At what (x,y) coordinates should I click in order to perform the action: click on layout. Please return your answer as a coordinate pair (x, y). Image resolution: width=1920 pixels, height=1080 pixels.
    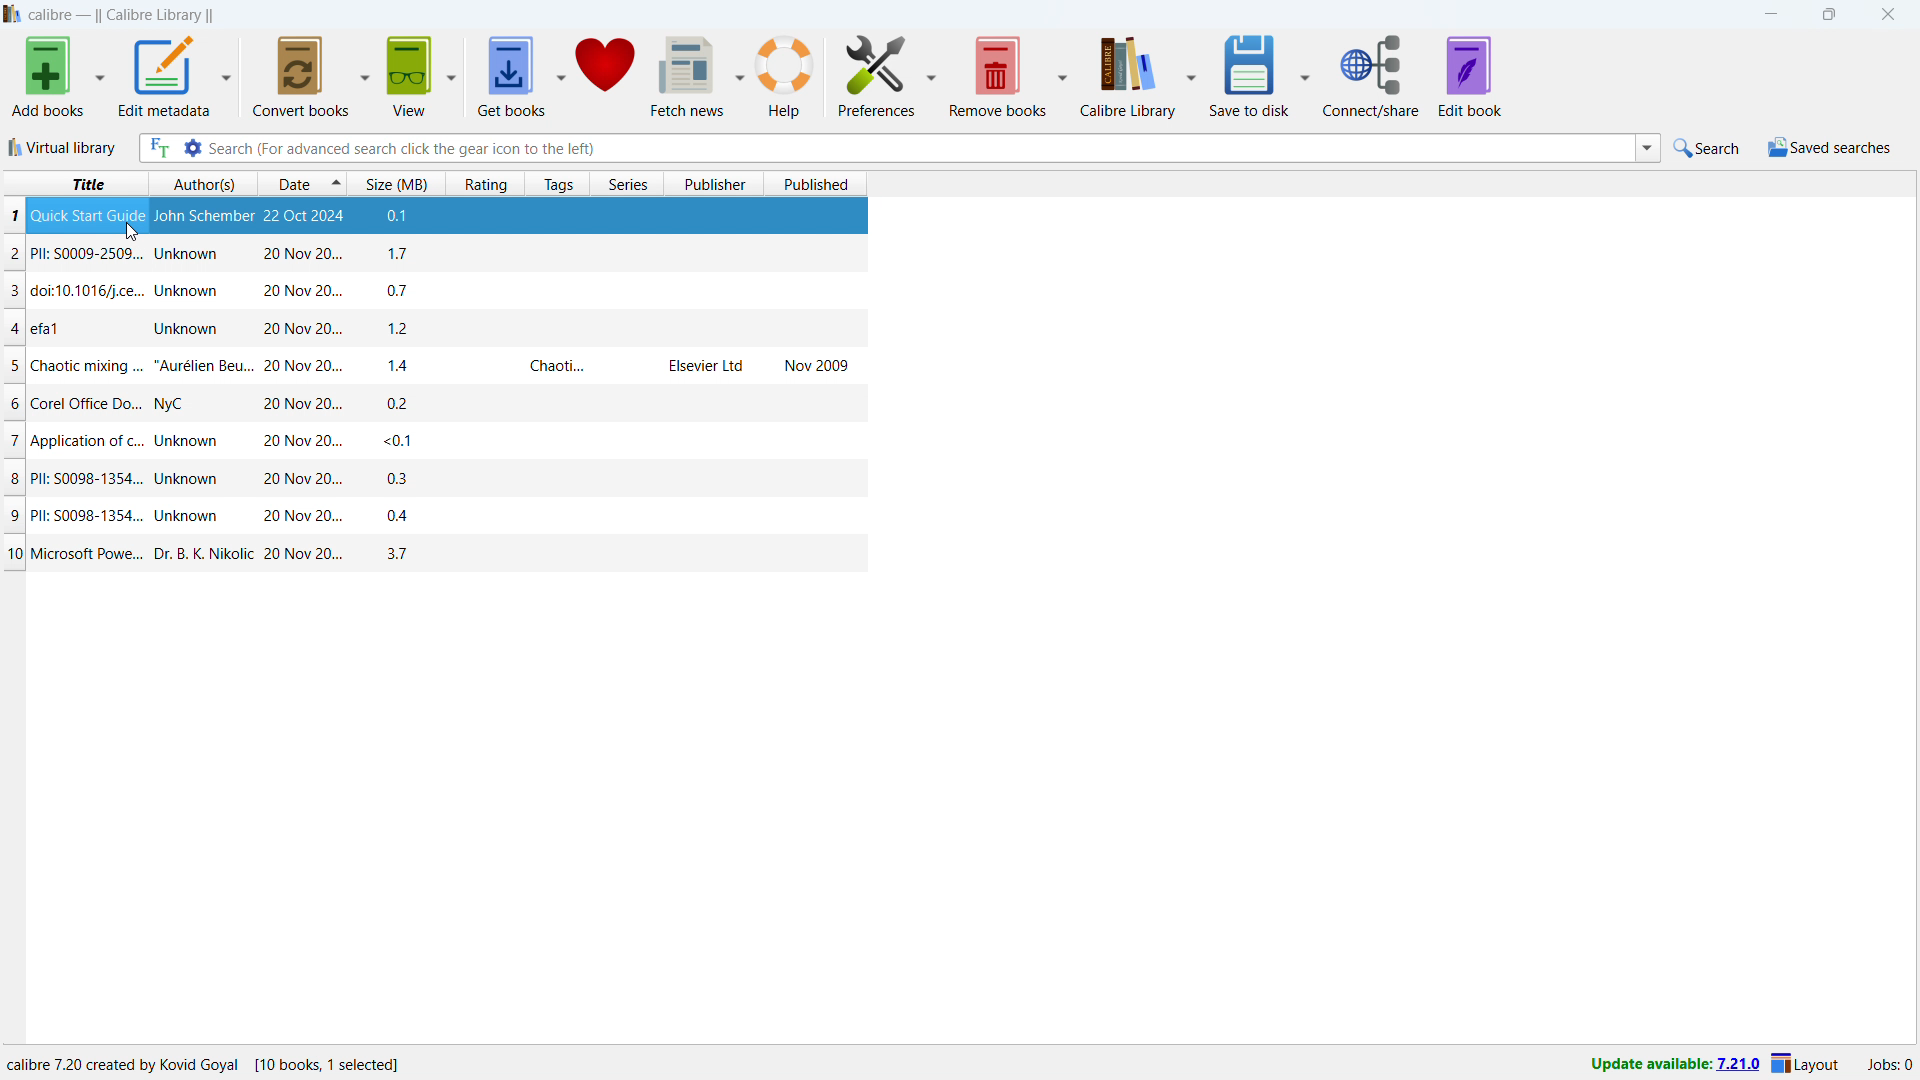
    Looking at the image, I should click on (1808, 1063).